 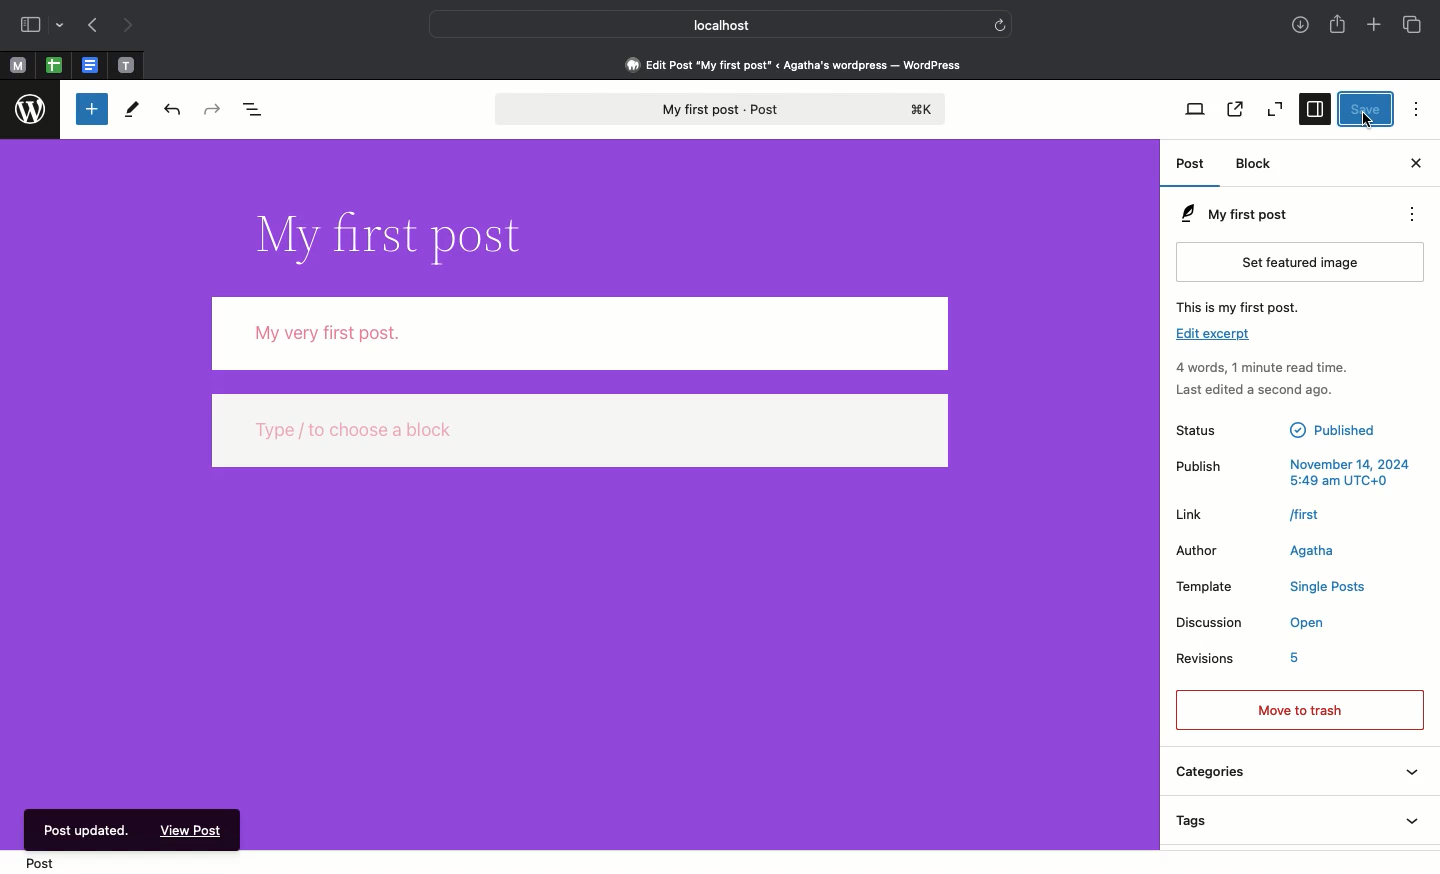 What do you see at coordinates (1420, 215) in the screenshot?
I see `Actions` at bounding box center [1420, 215].